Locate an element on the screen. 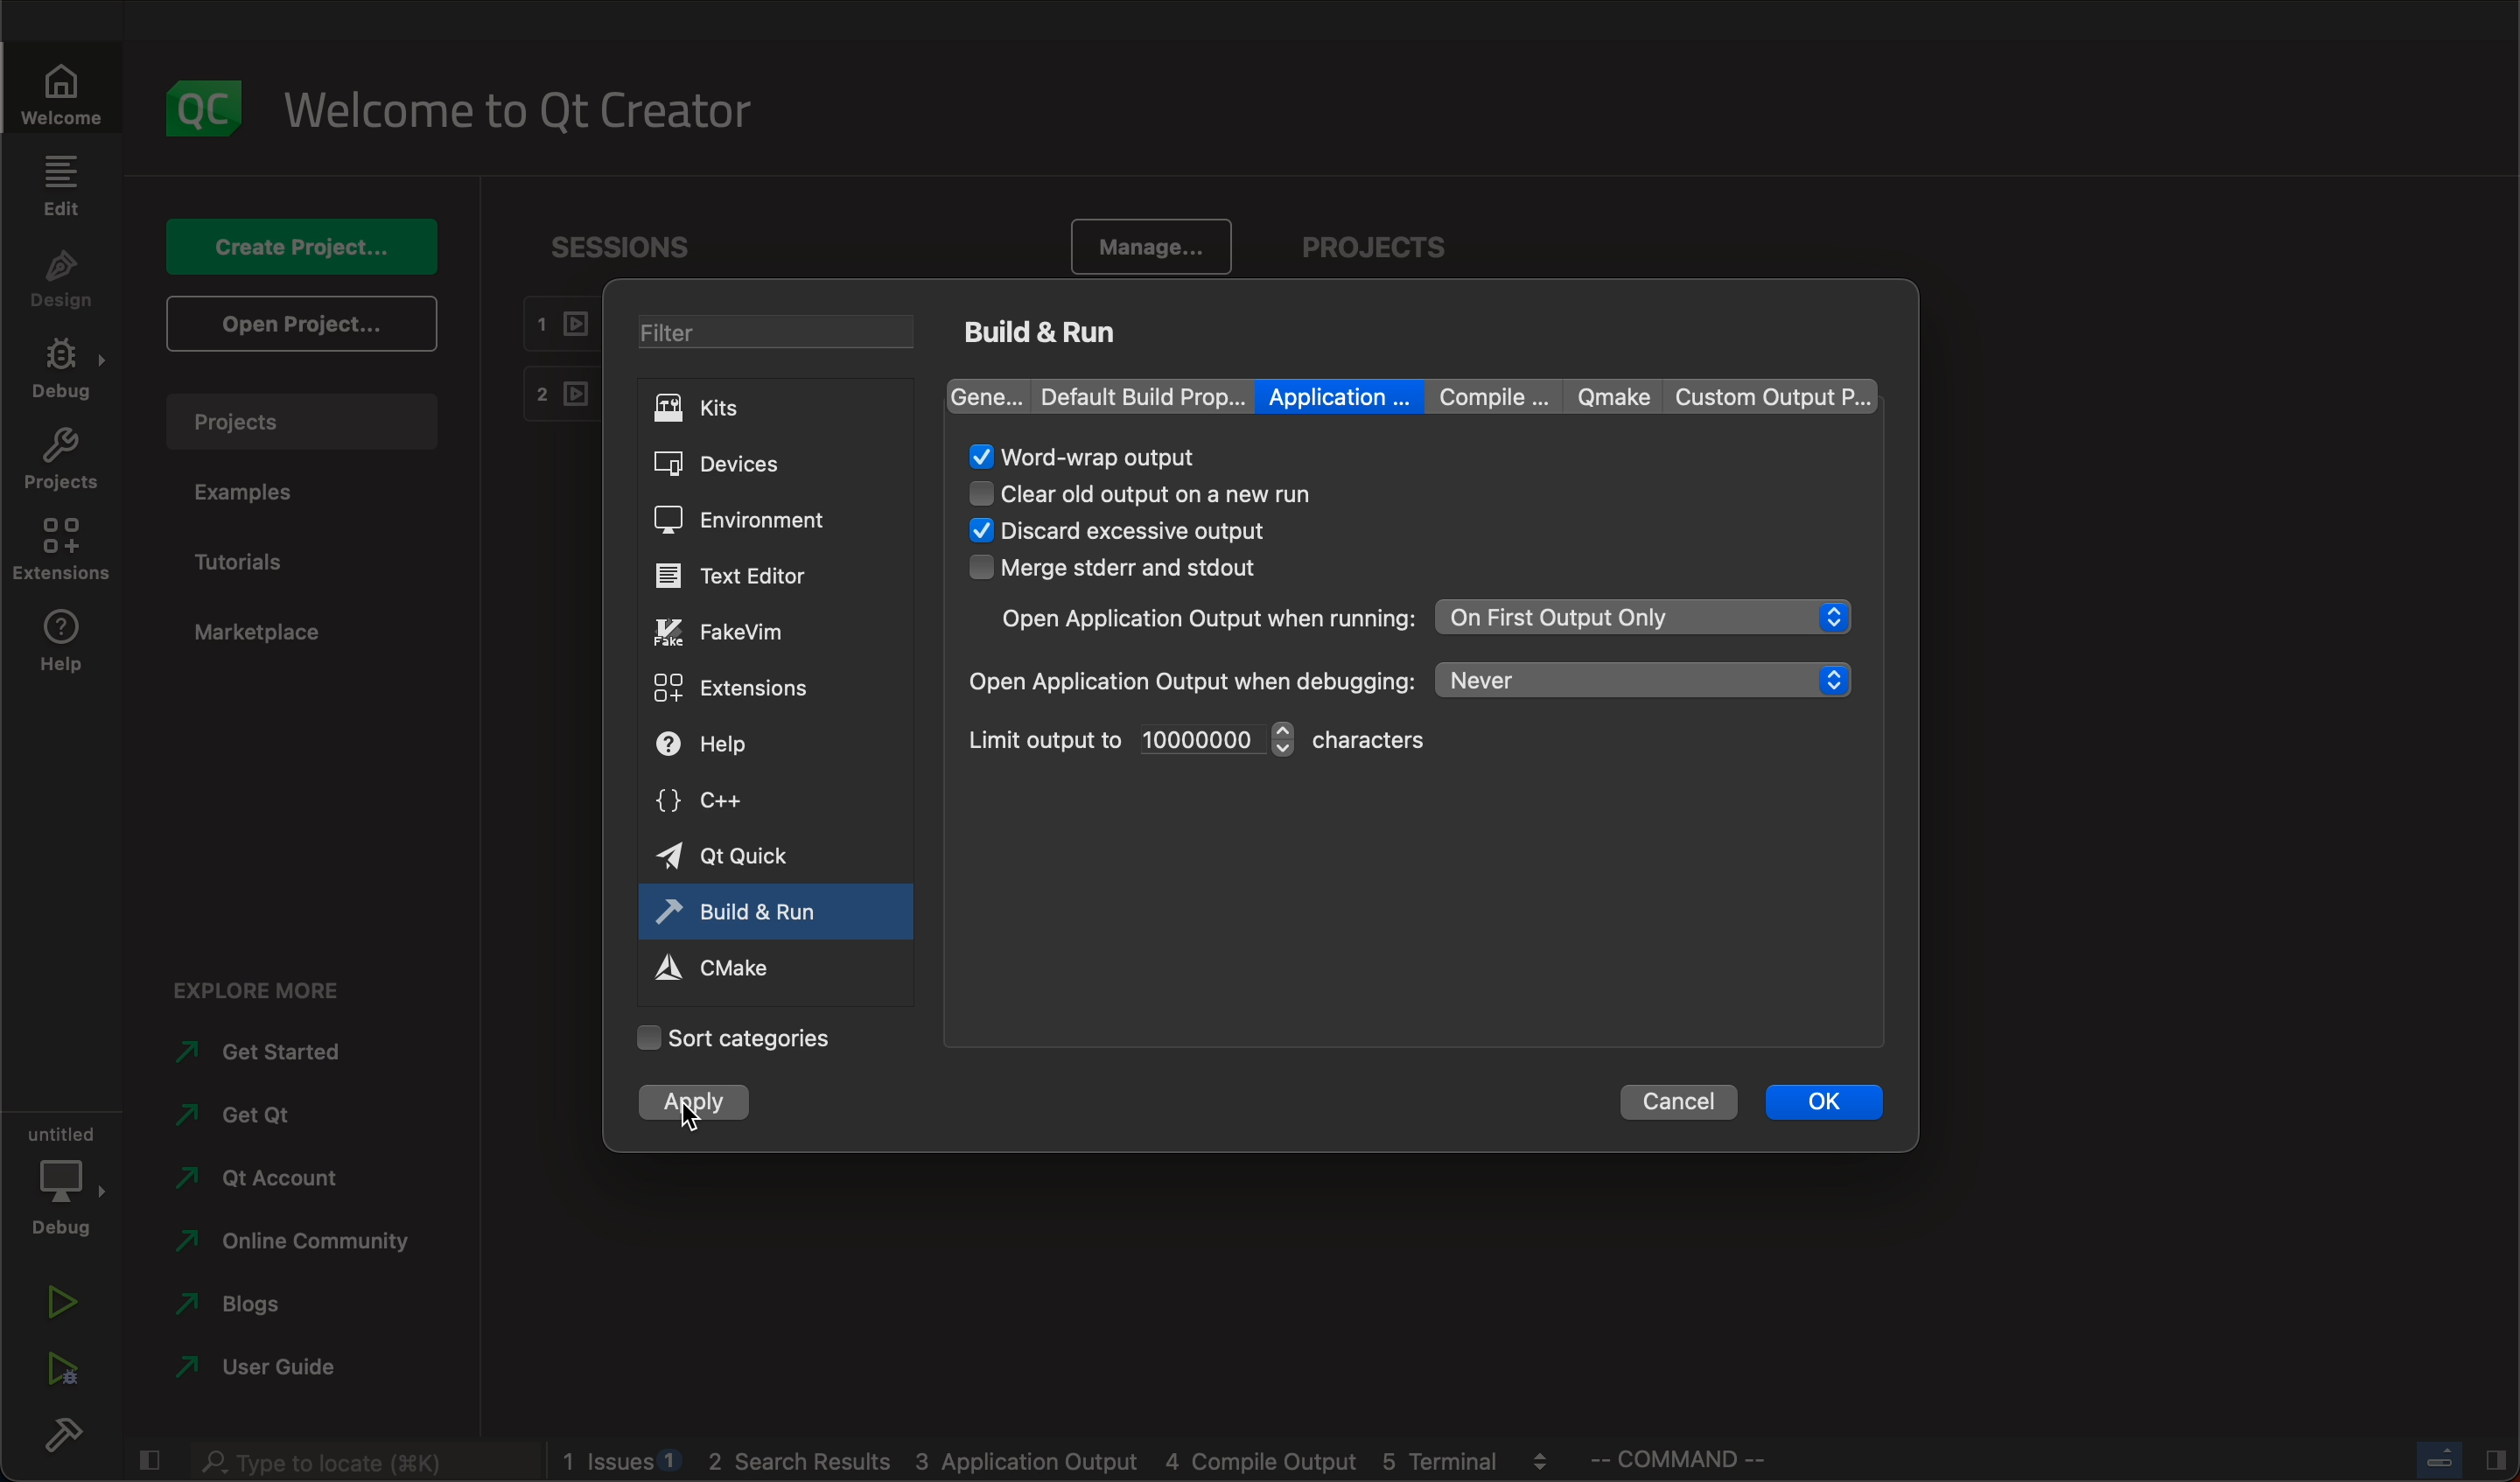  qmake is located at coordinates (1606, 396).